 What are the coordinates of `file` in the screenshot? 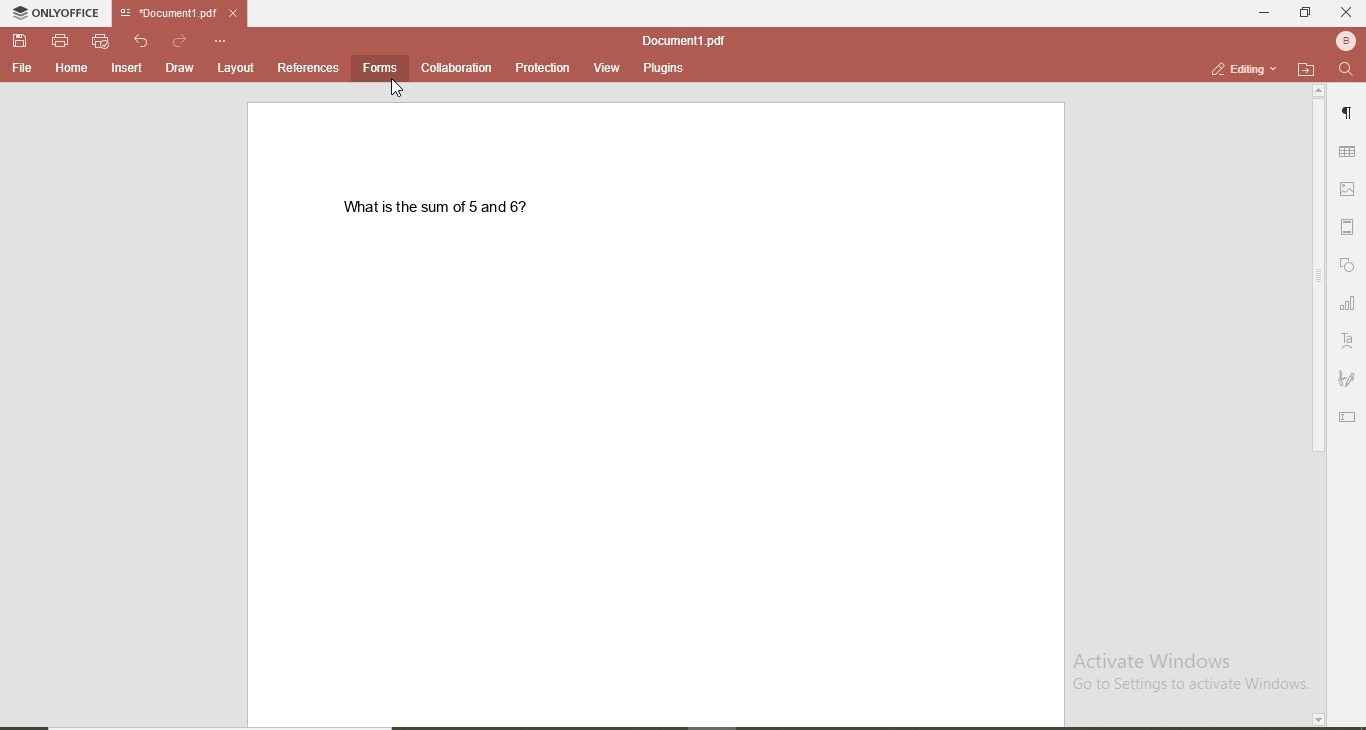 It's located at (21, 69).